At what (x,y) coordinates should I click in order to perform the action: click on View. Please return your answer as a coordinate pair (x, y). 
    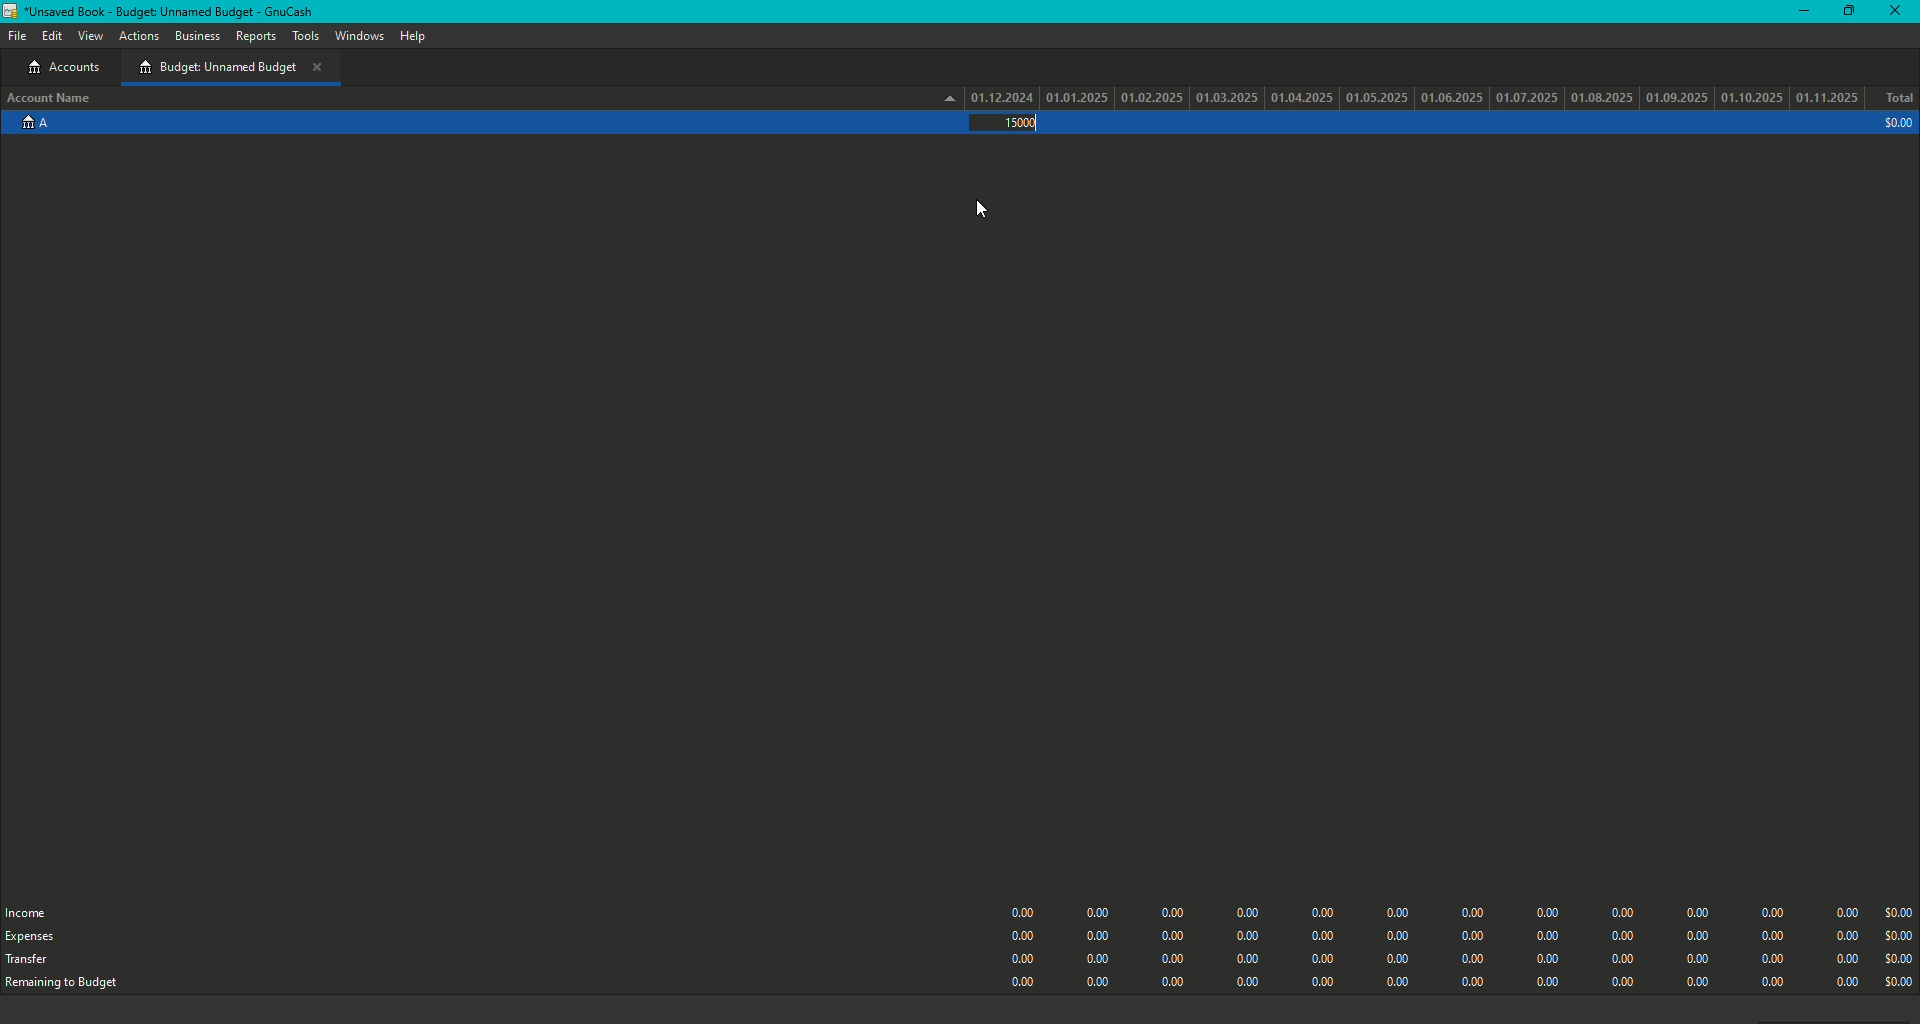
    Looking at the image, I should click on (91, 37).